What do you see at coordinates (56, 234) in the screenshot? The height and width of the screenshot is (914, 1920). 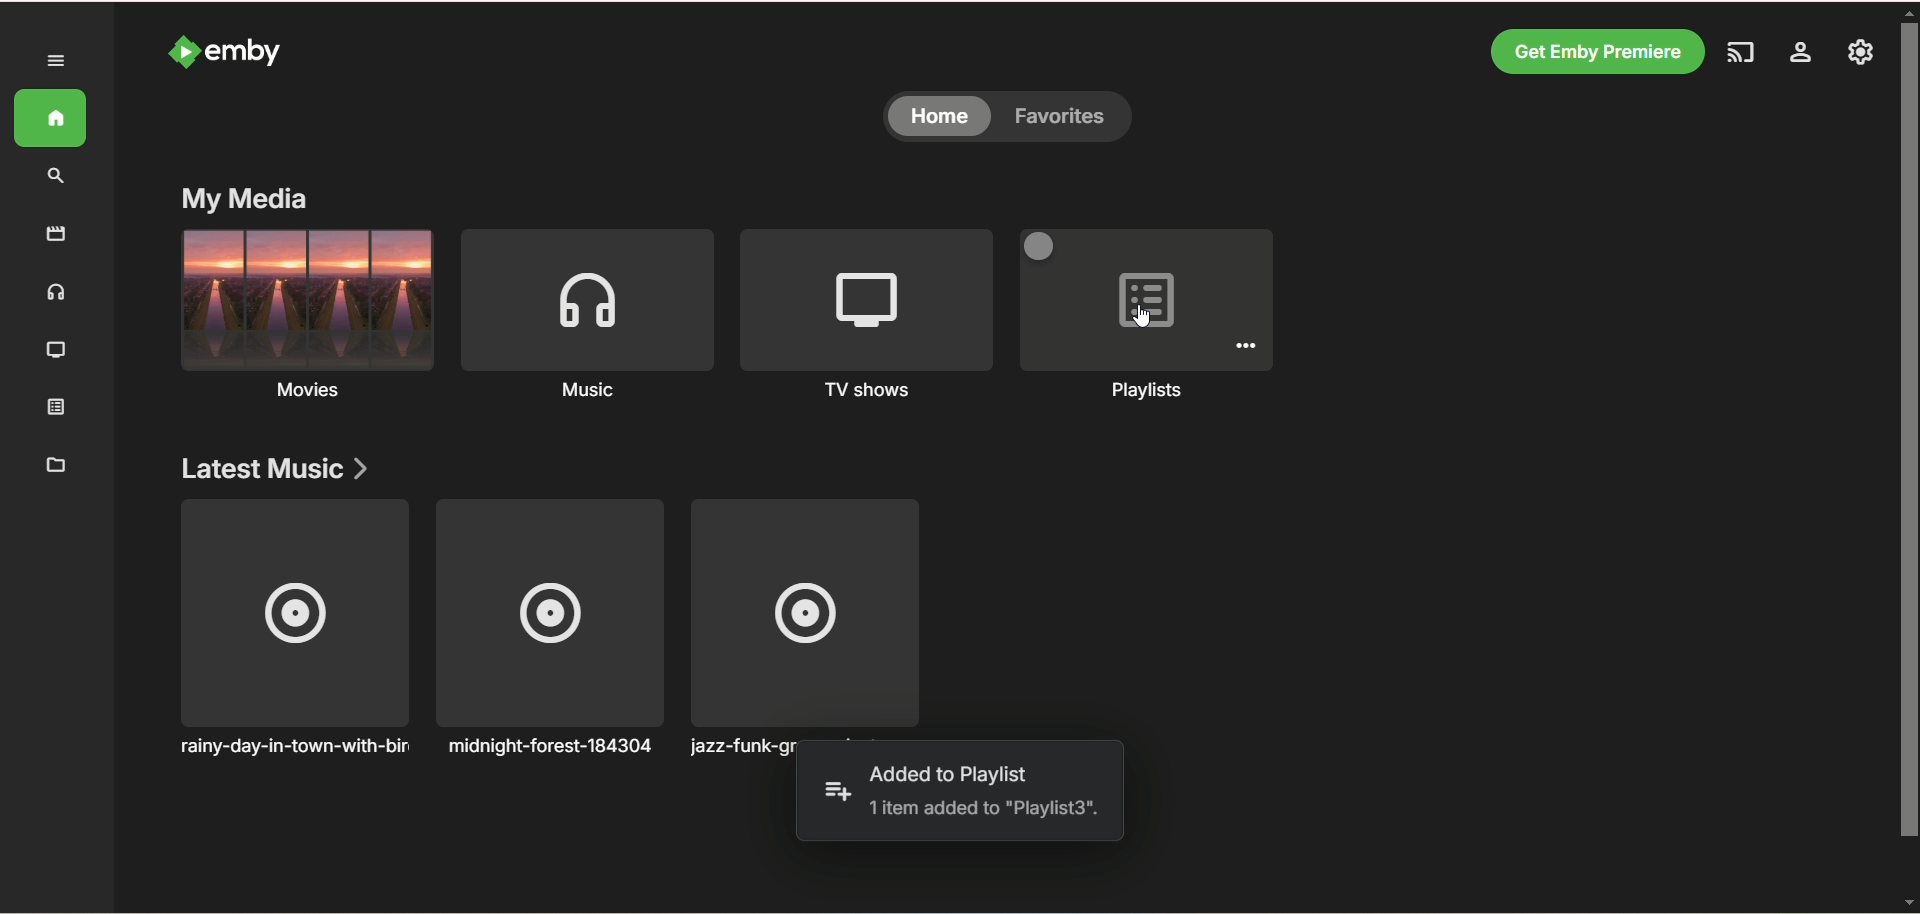 I see `movies` at bounding box center [56, 234].